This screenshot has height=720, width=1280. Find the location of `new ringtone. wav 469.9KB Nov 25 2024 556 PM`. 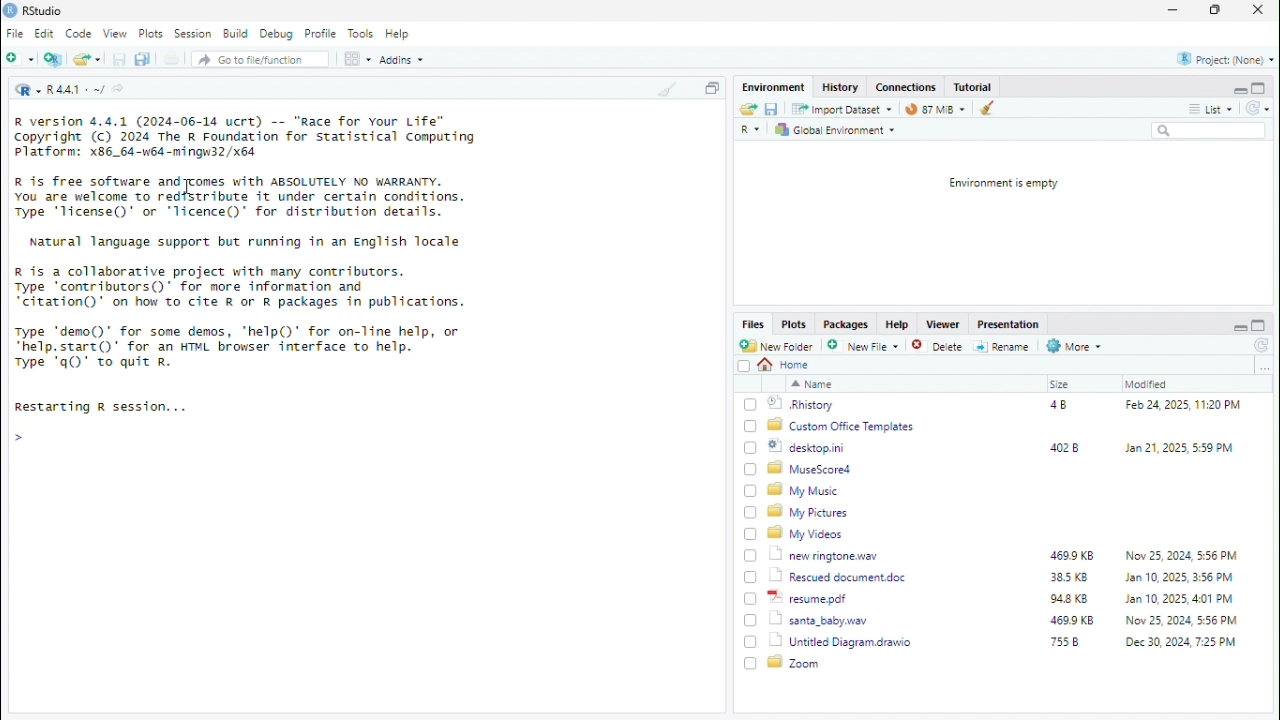

new ringtone. wav 469.9KB Nov 25 2024 556 PM is located at coordinates (1004, 554).